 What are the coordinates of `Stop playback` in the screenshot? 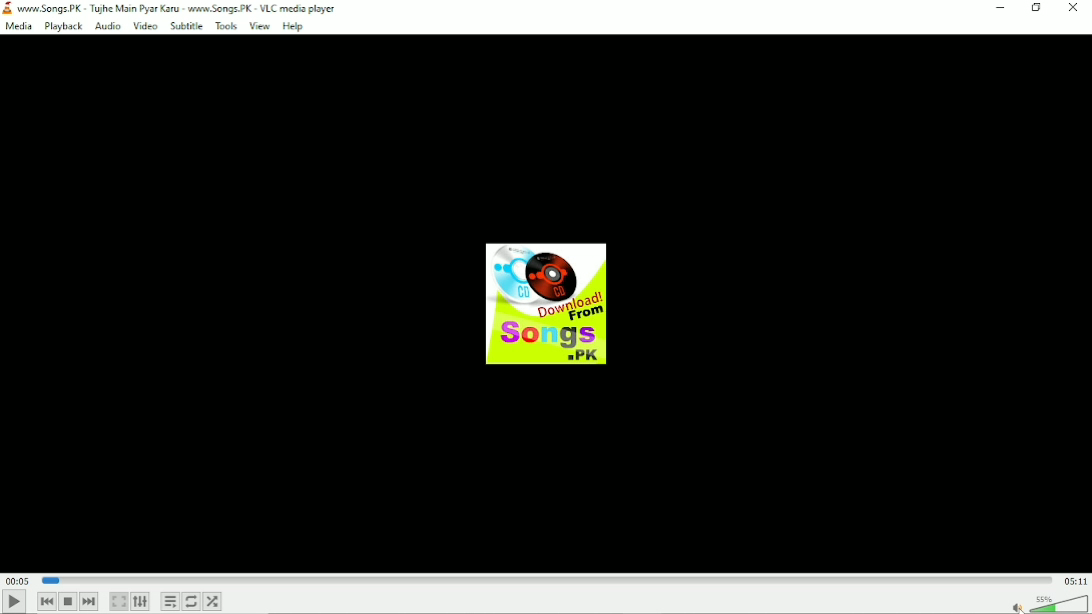 It's located at (68, 602).